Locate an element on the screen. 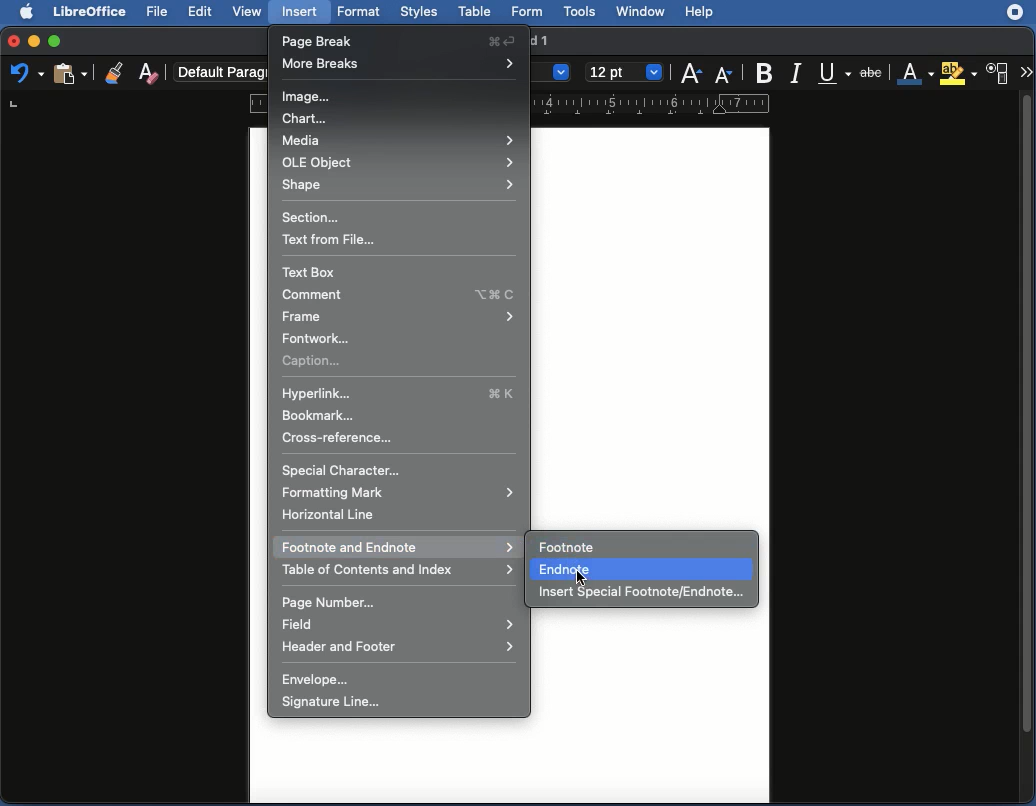 The width and height of the screenshot is (1036, 806). Size is located at coordinates (626, 72).